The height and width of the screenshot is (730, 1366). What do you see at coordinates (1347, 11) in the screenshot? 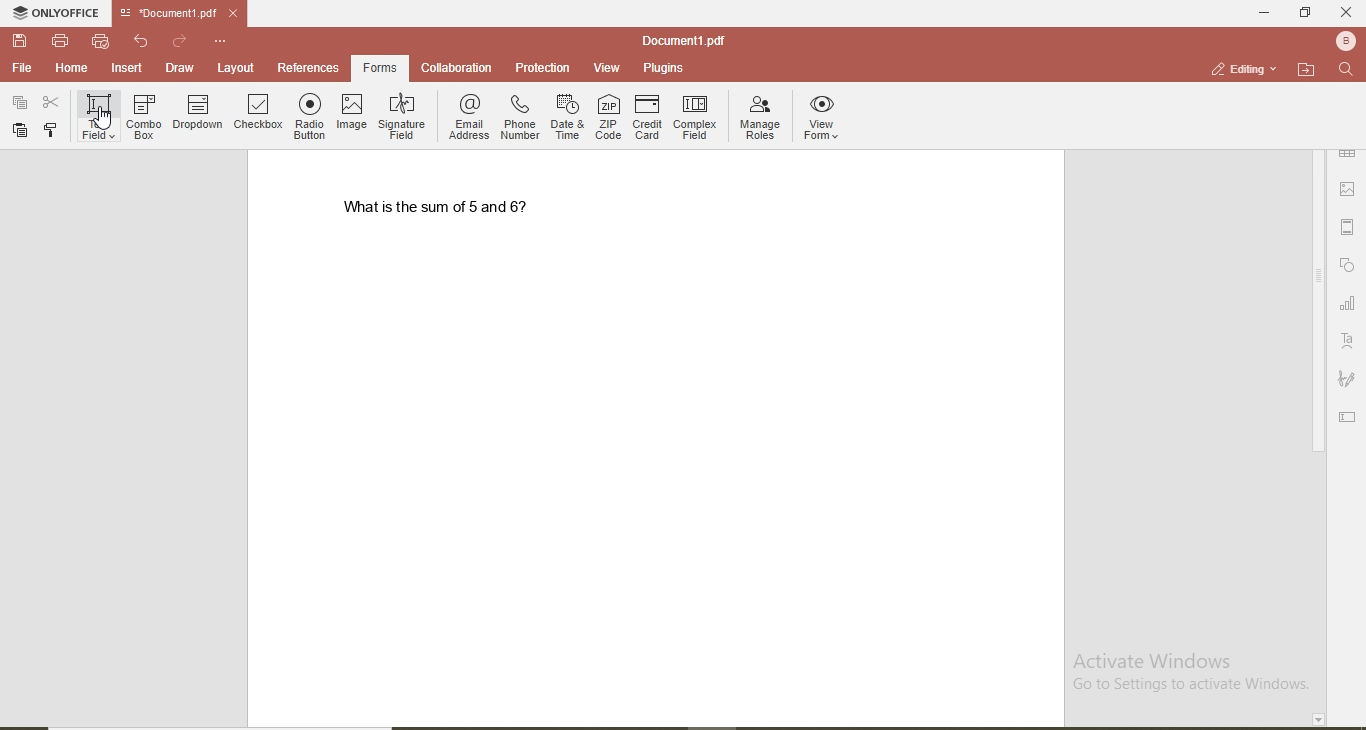
I see `close` at bounding box center [1347, 11].